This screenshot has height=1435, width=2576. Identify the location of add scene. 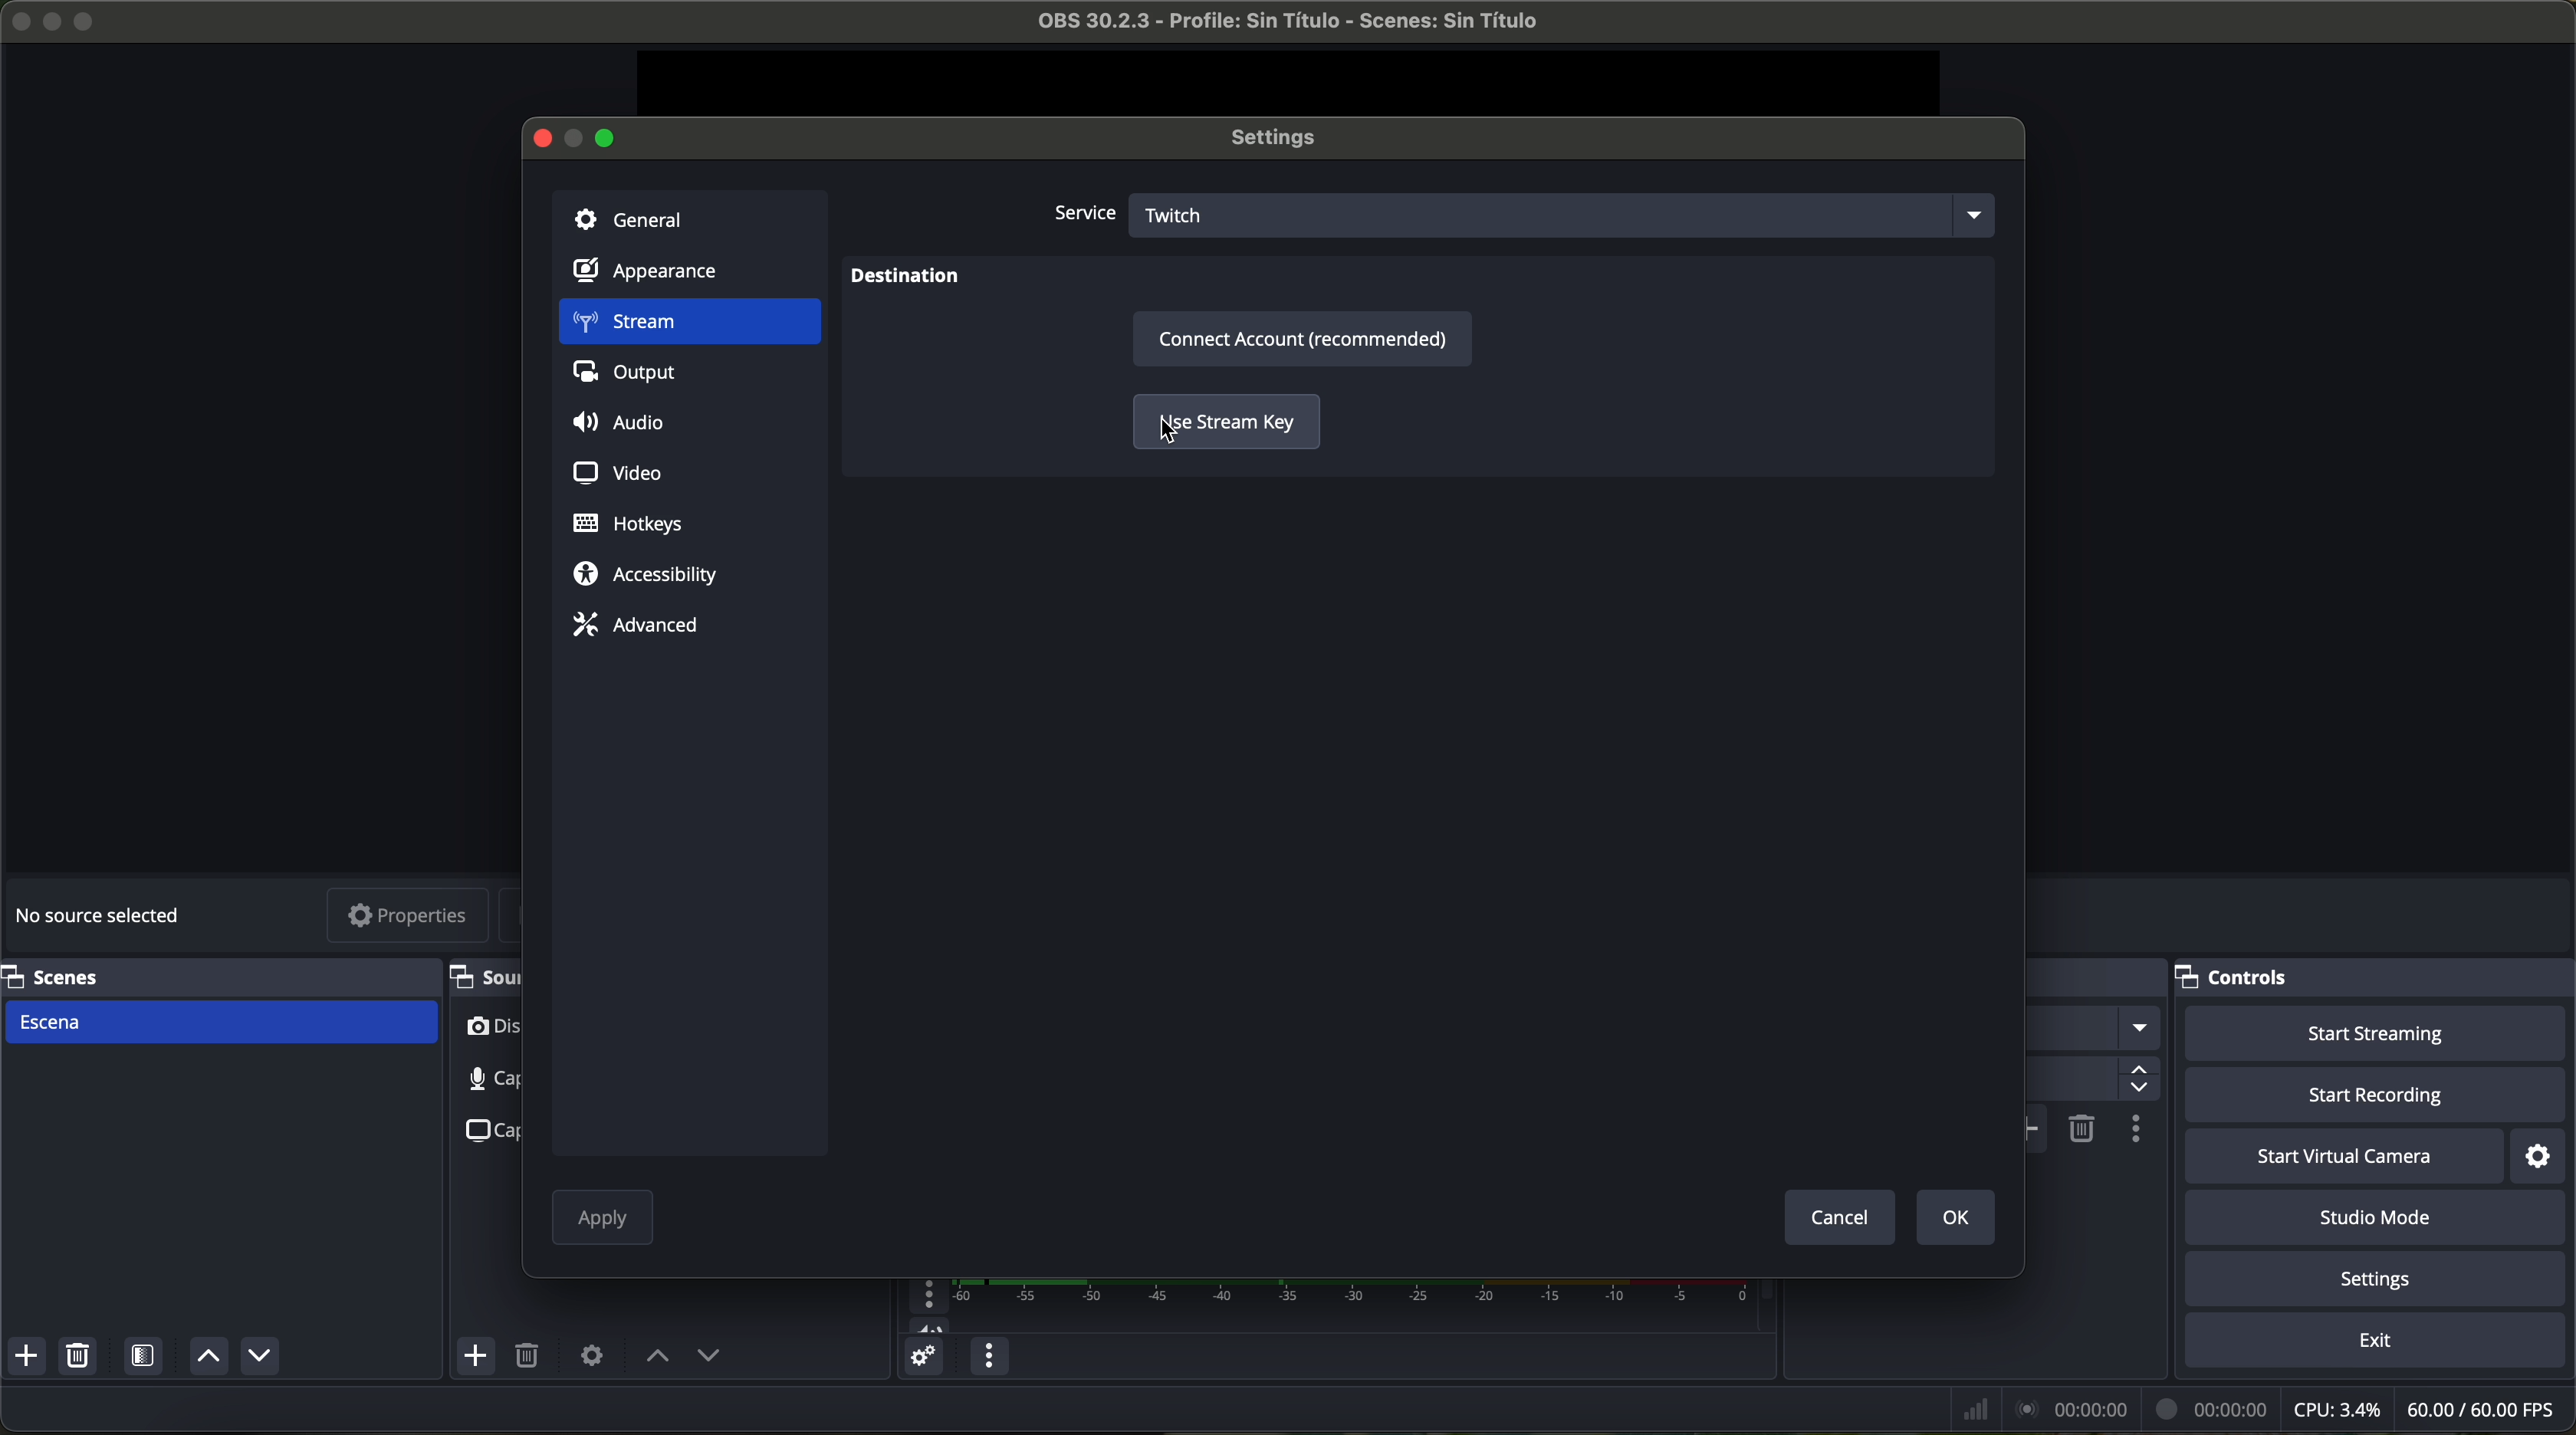
(27, 1359).